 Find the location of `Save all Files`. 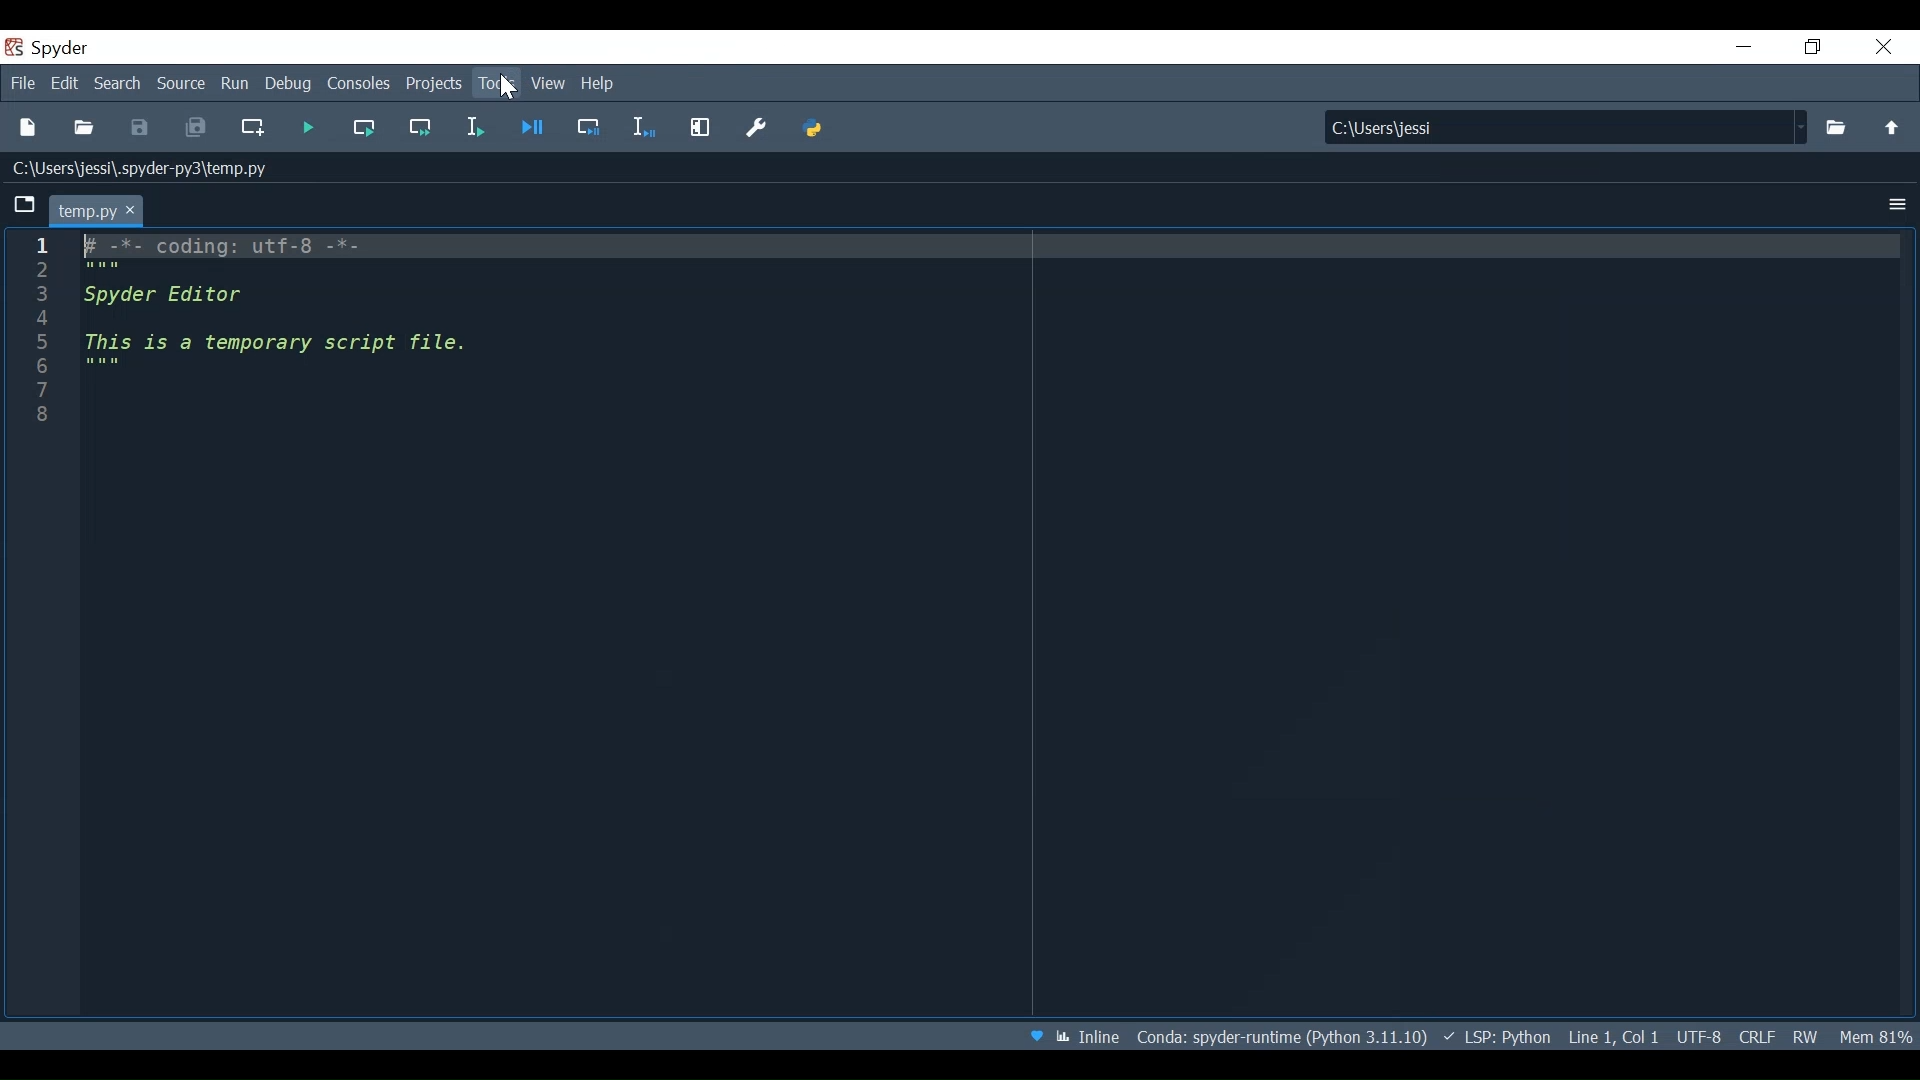

Save all Files is located at coordinates (196, 128).